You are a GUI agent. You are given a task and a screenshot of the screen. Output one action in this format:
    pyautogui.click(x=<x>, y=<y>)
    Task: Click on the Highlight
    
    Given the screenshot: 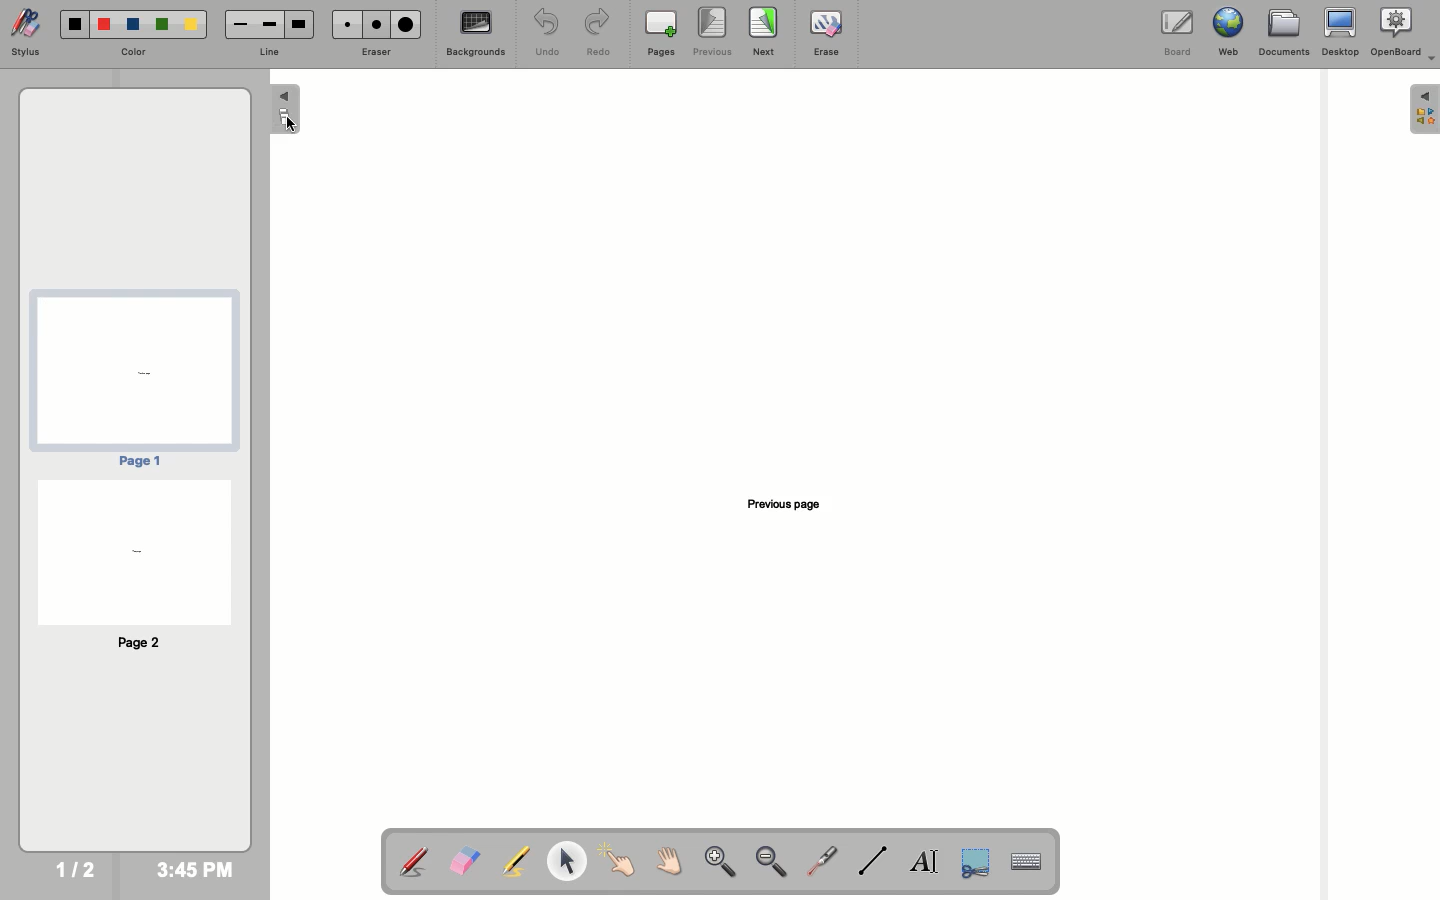 What is the action you would take?
    pyautogui.click(x=512, y=861)
    